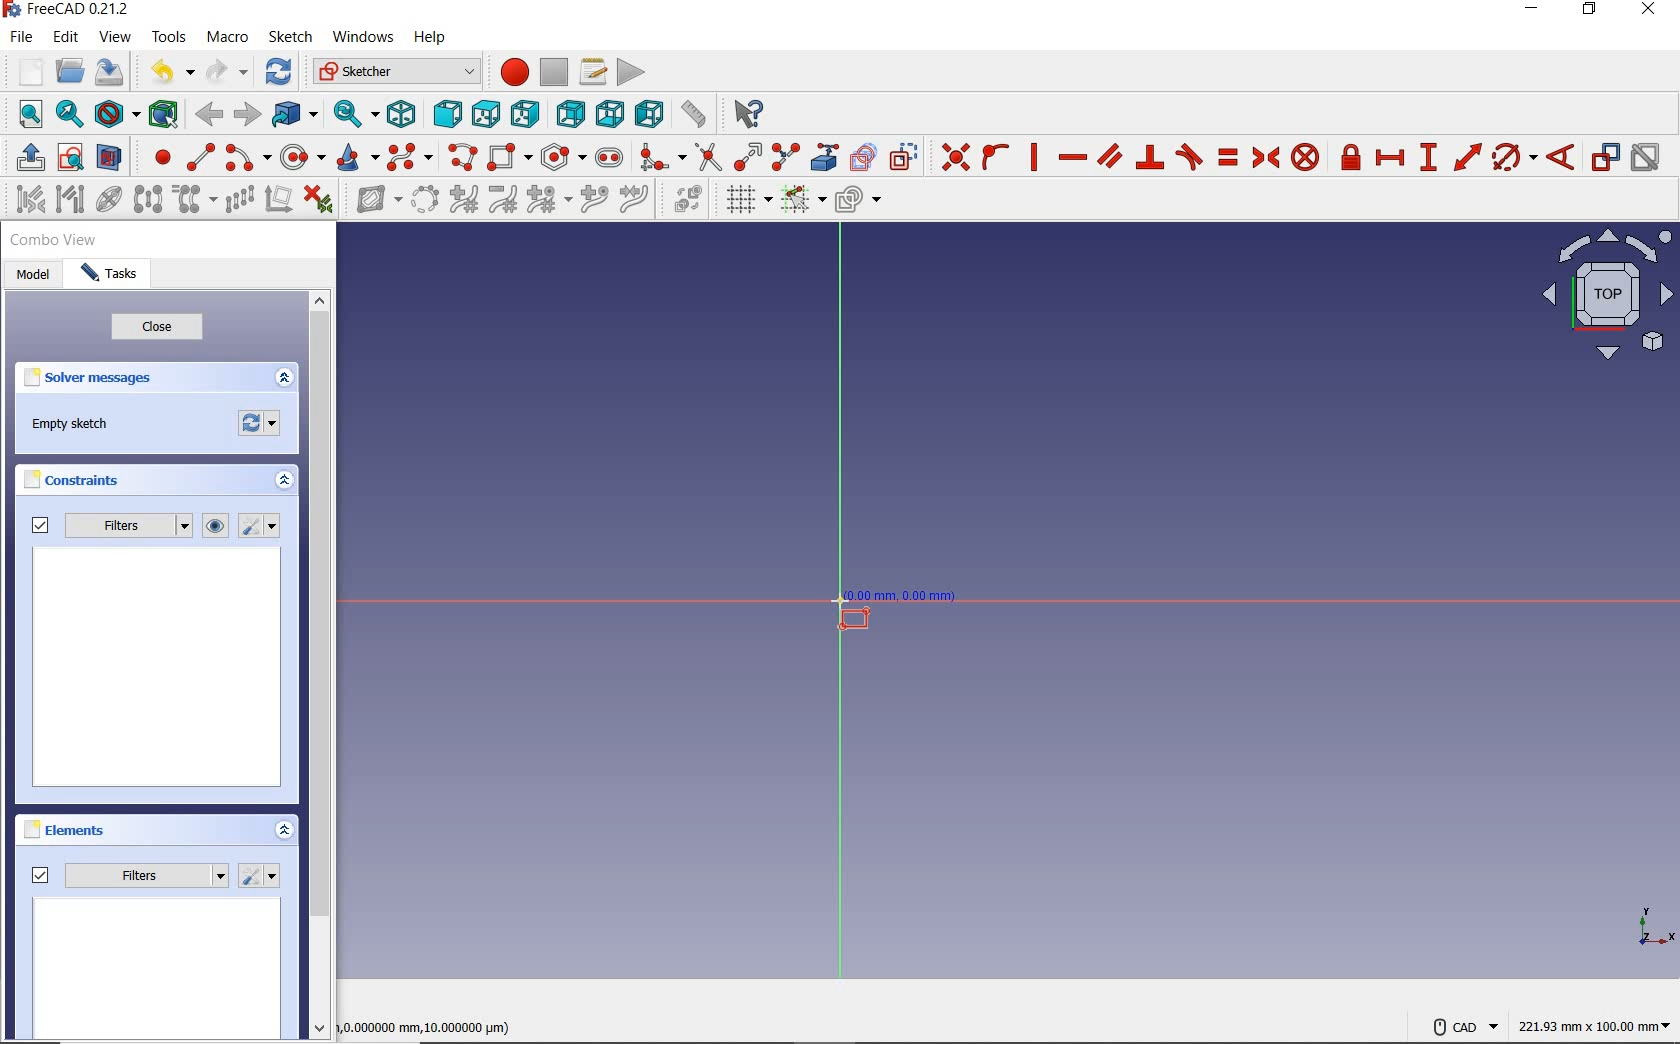  I want to click on rear, so click(570, 114).